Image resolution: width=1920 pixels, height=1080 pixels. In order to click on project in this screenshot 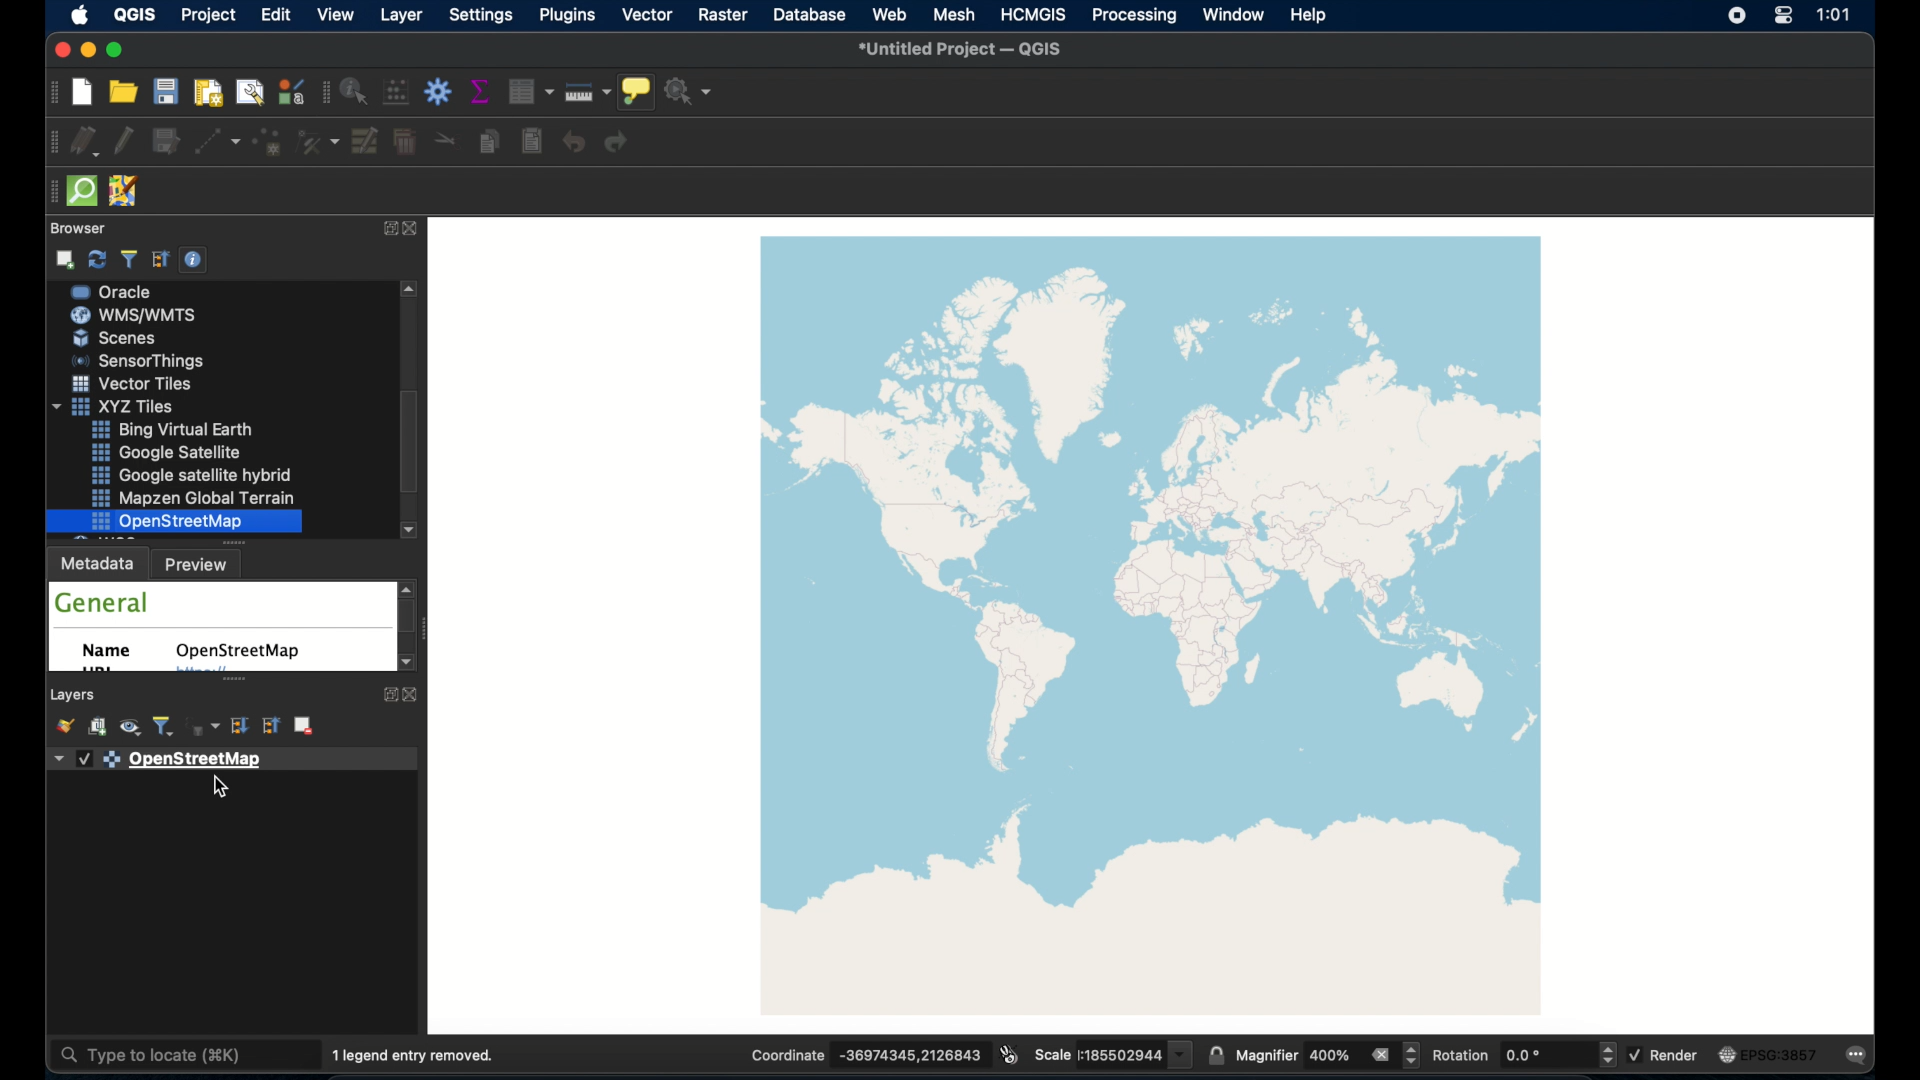, I will do `click(209, 15)`.